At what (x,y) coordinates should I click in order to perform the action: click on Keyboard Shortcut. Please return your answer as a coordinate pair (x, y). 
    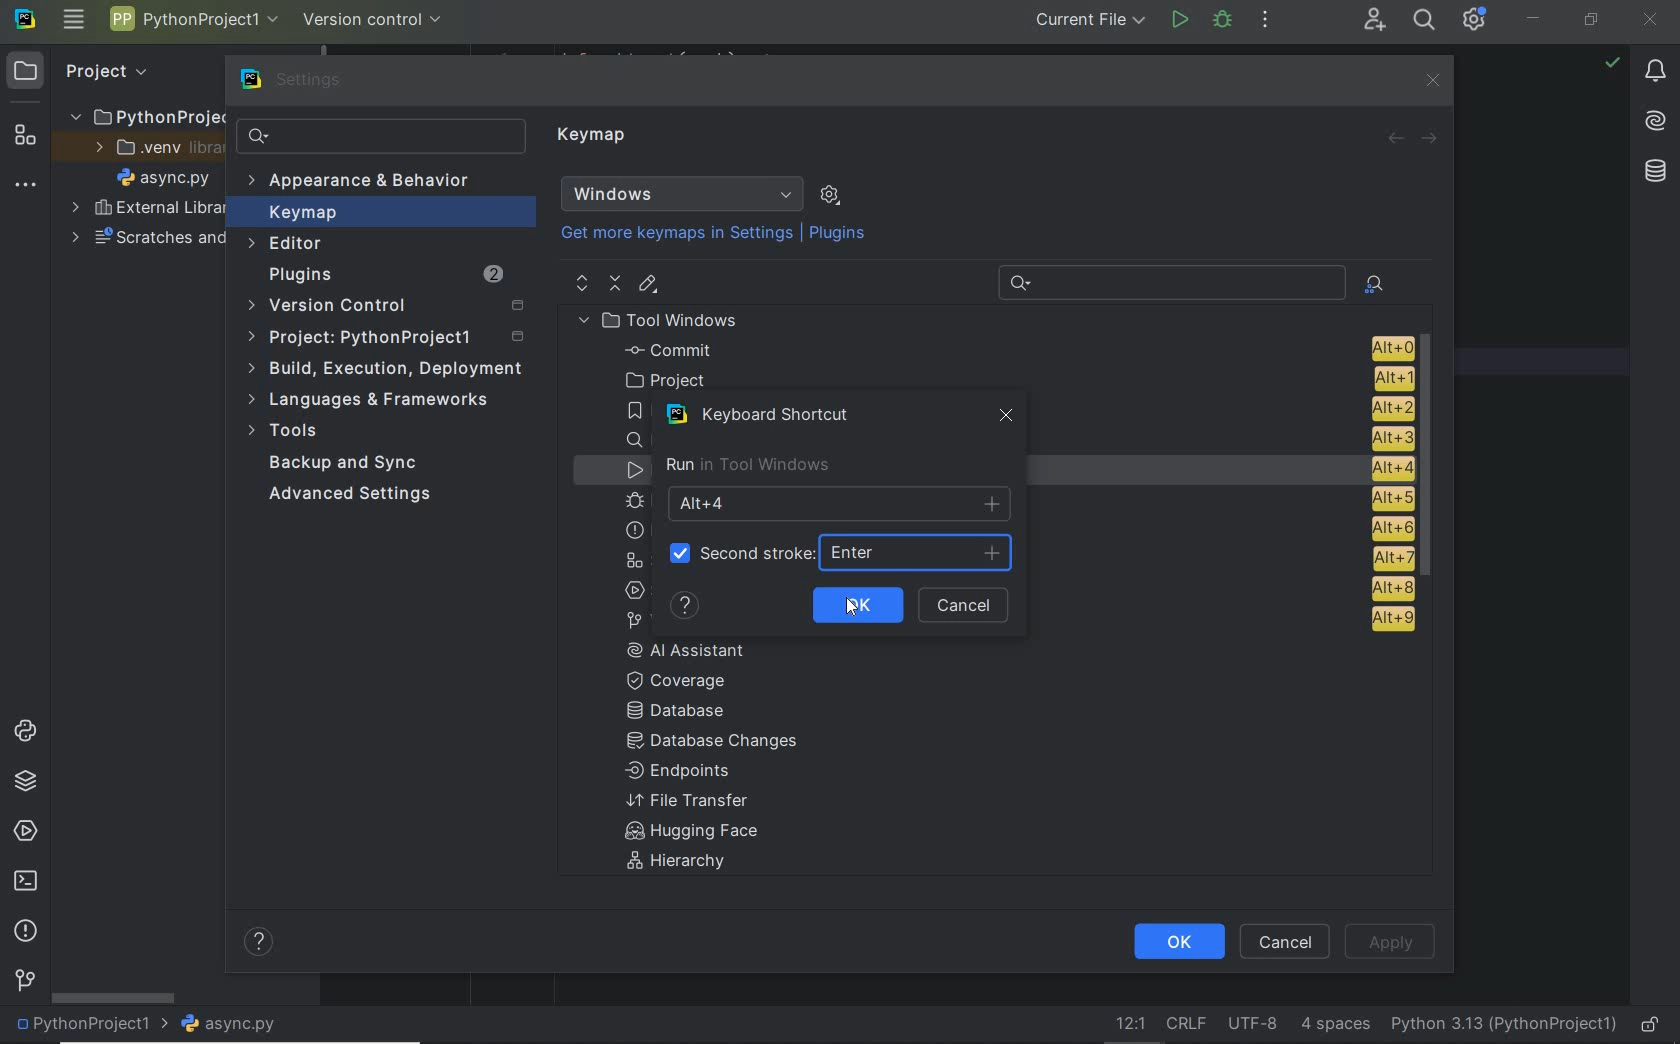
    Looking at the image, I should click on (767, 415).